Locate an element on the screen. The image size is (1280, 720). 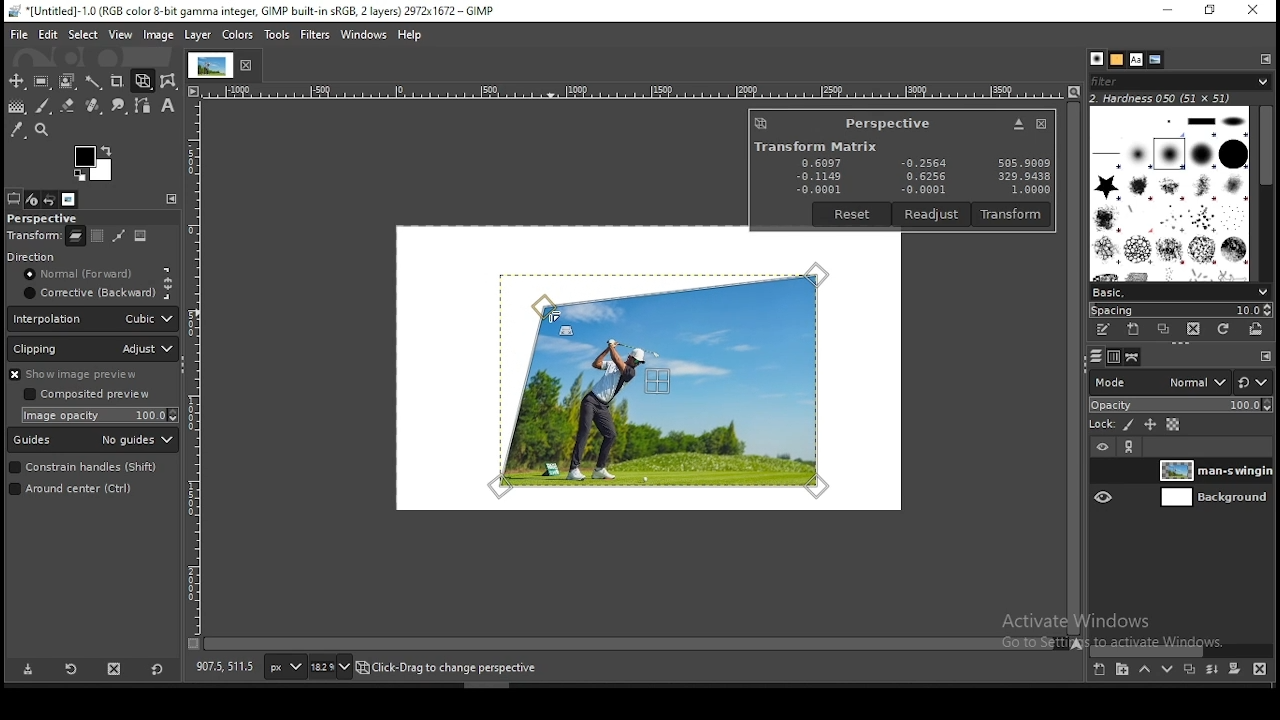
tool options is located at coordinates (13, 198).